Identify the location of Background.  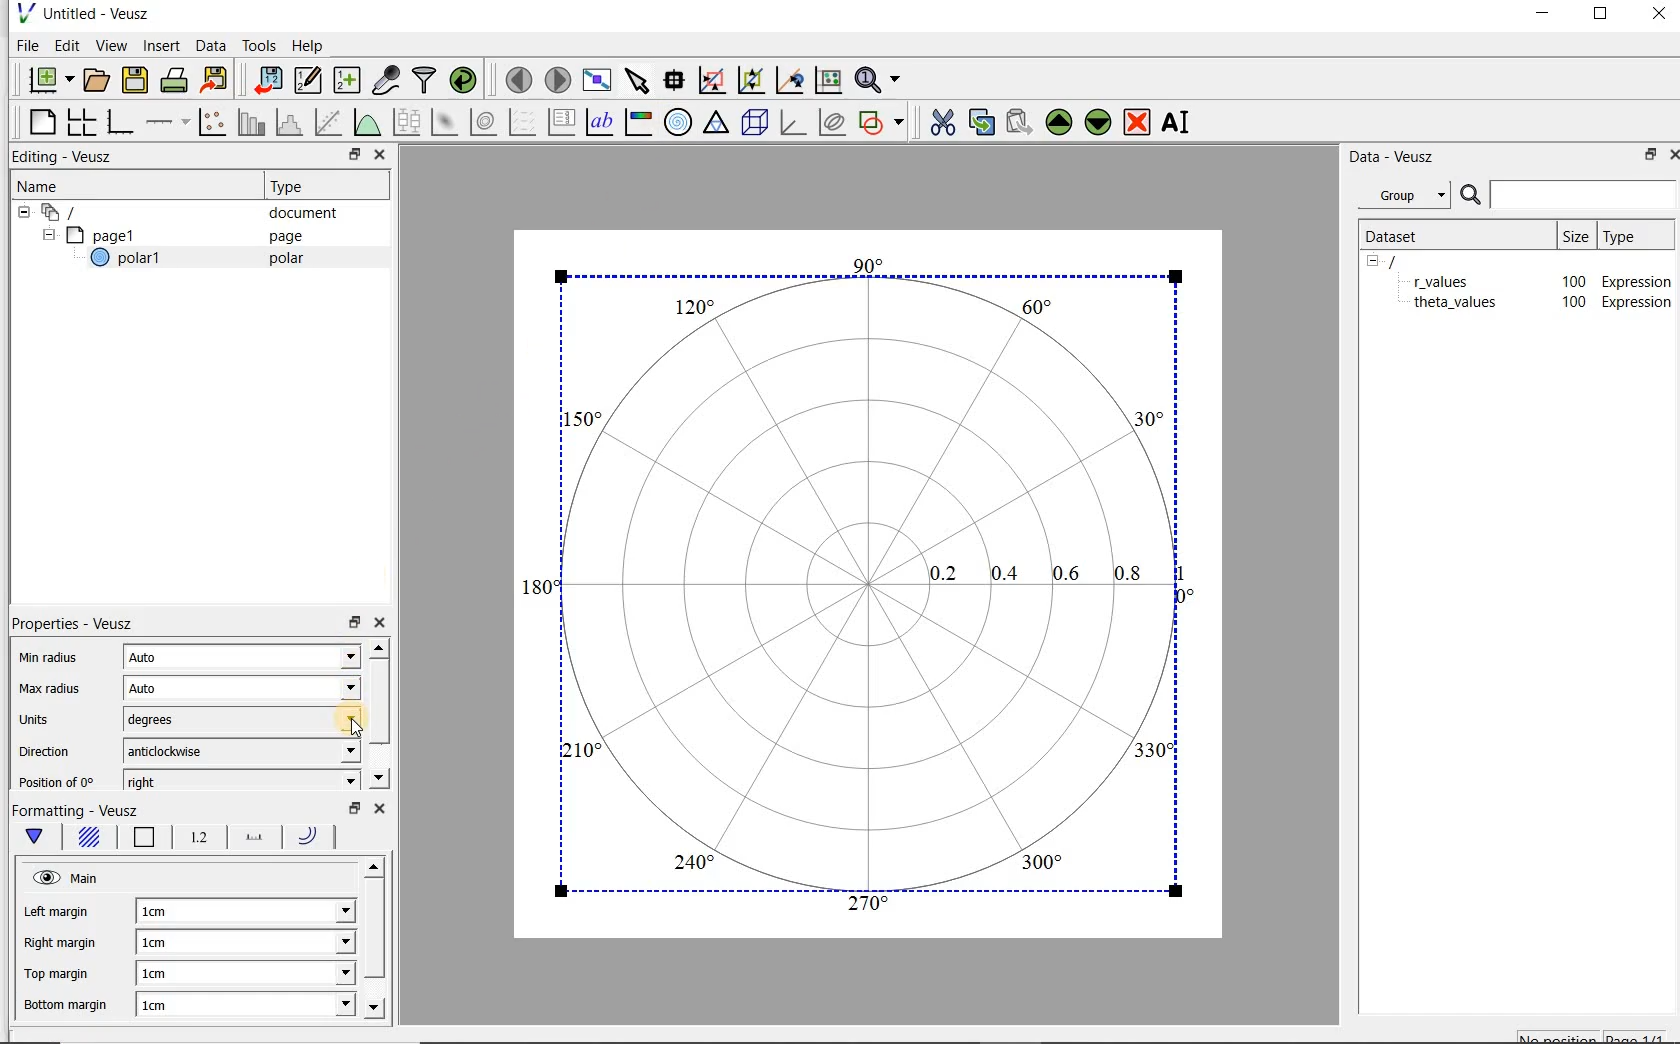
(90, 837).